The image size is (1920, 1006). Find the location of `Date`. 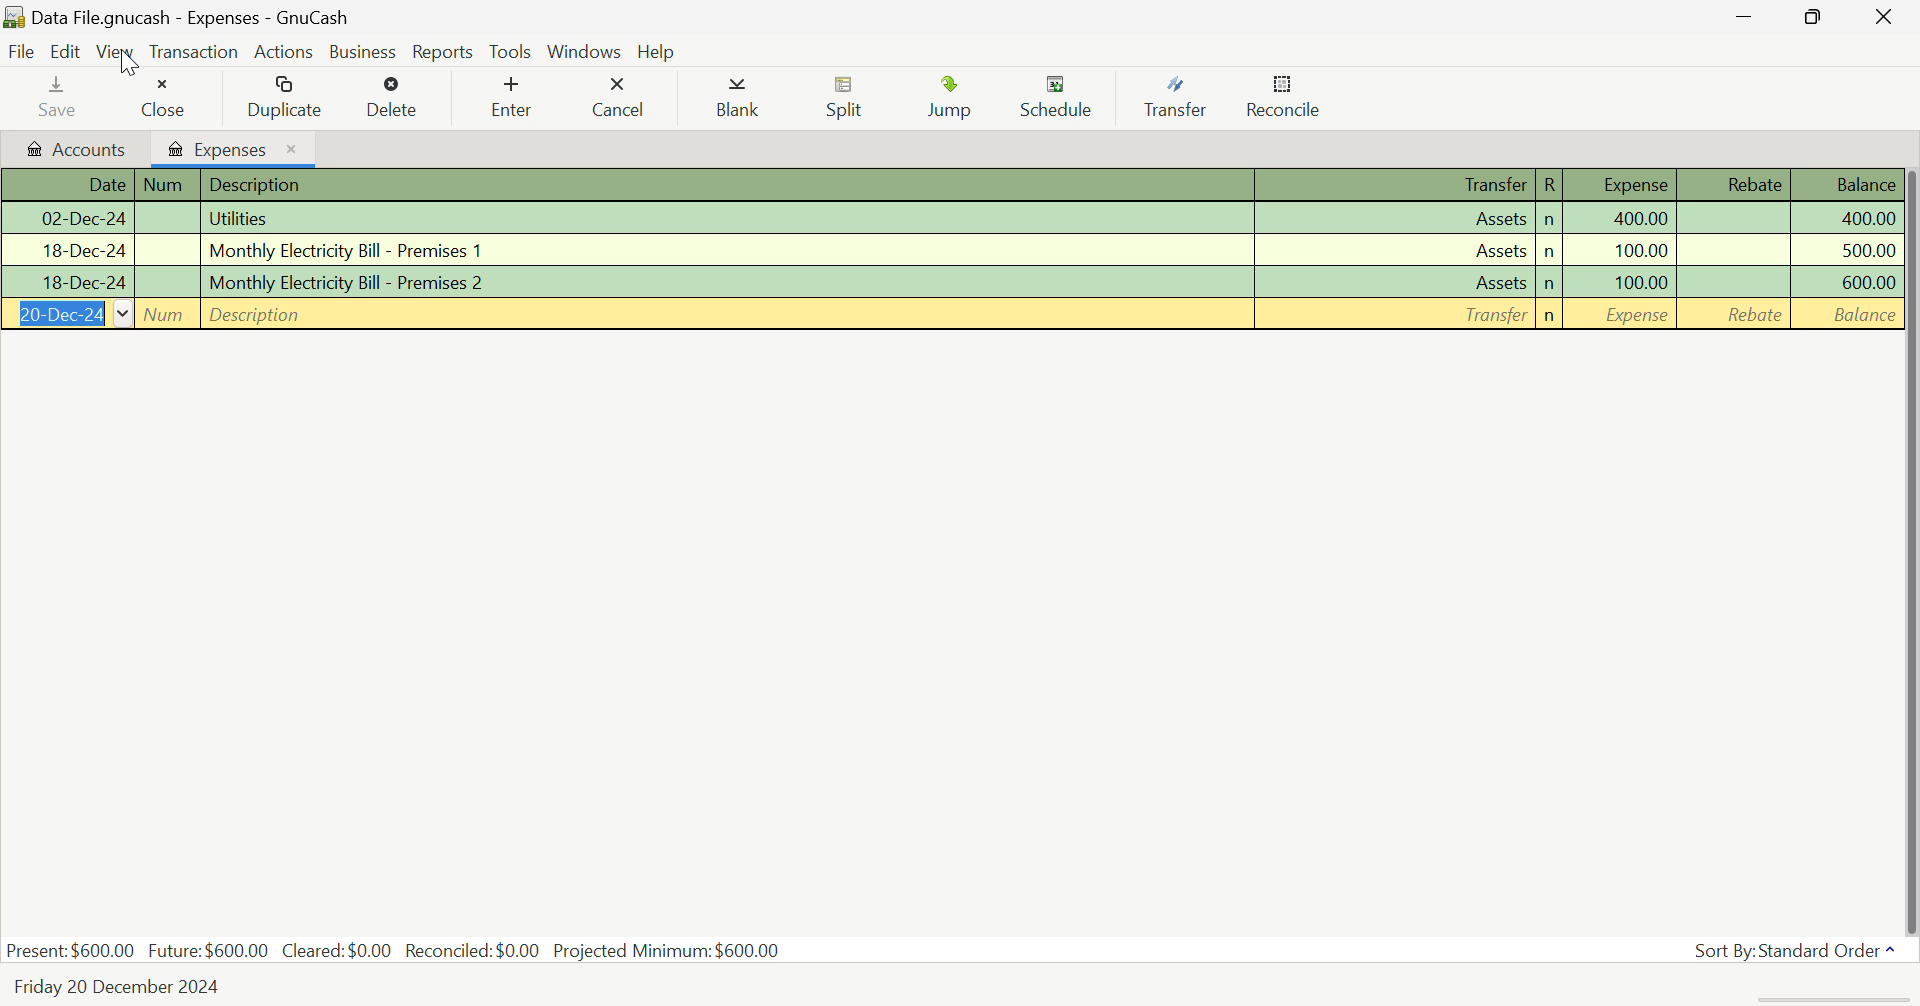

Date is located at coordinates (65, 315).